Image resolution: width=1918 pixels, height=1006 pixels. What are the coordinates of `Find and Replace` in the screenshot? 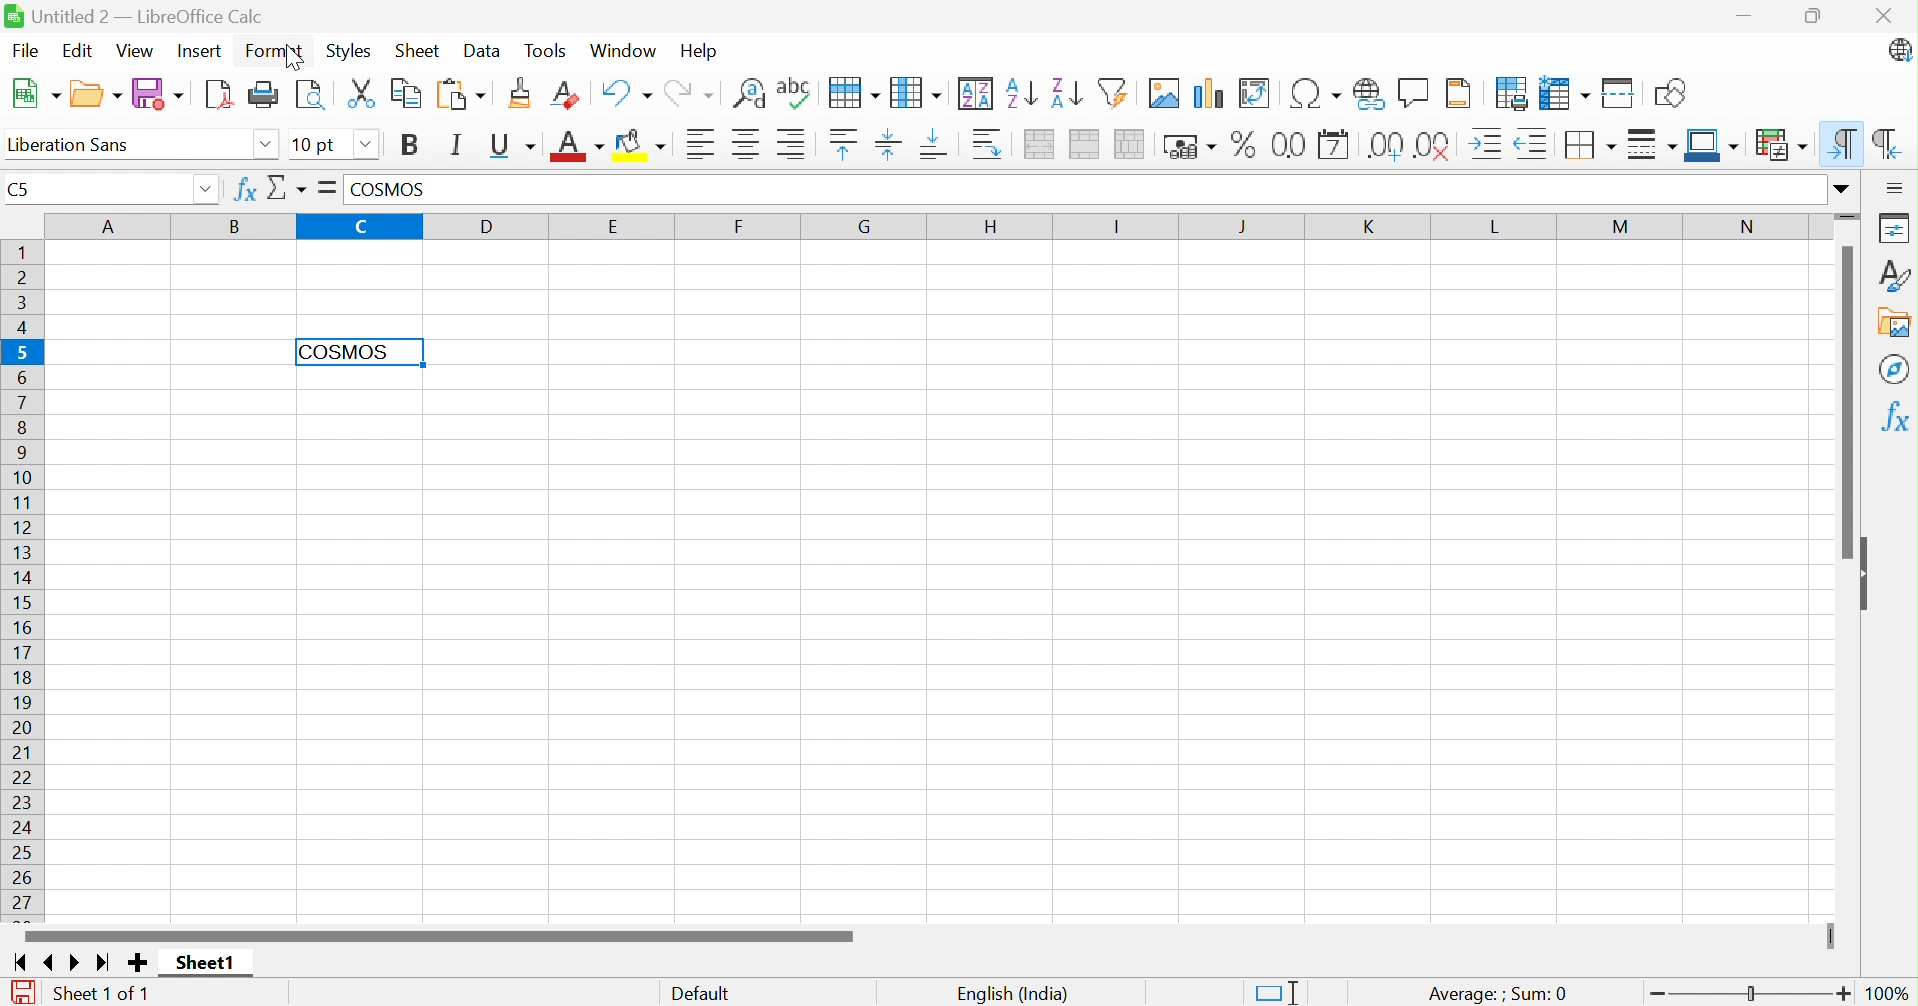 It's located at (749, 90).